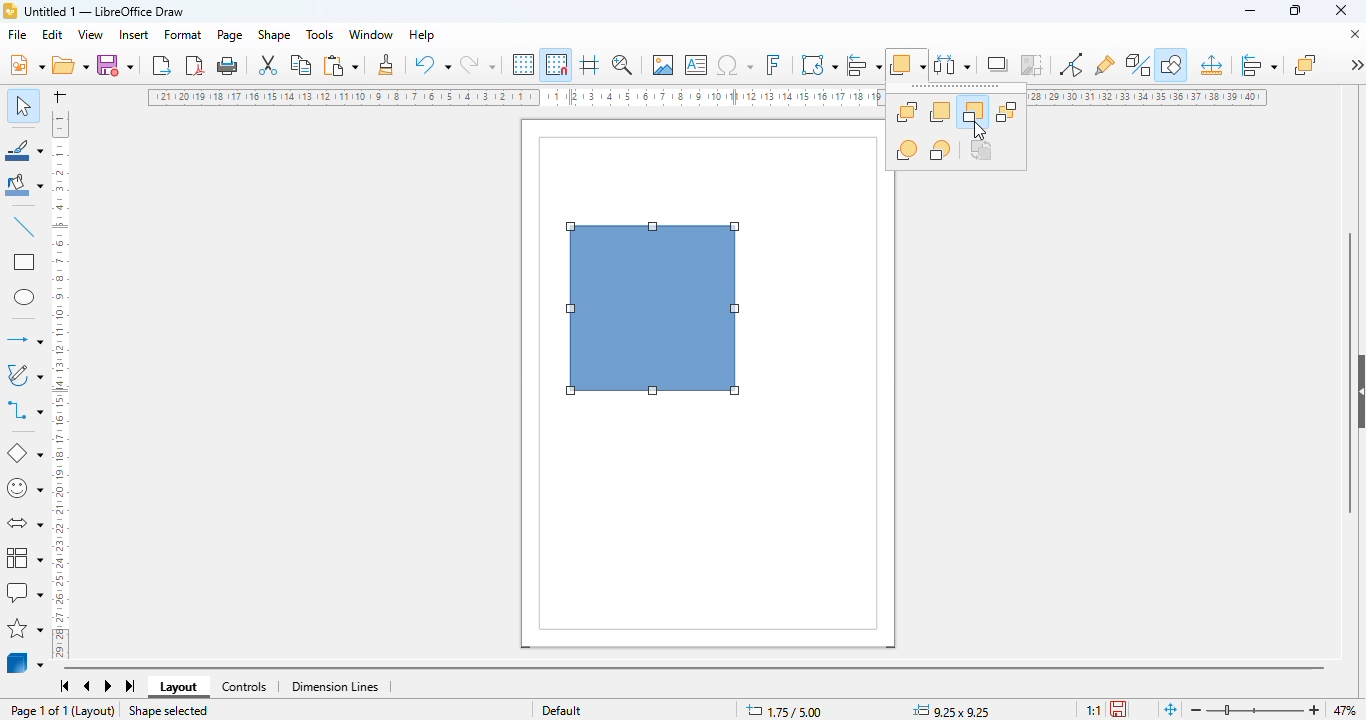  I want to click on ruler, so click(61, 382).